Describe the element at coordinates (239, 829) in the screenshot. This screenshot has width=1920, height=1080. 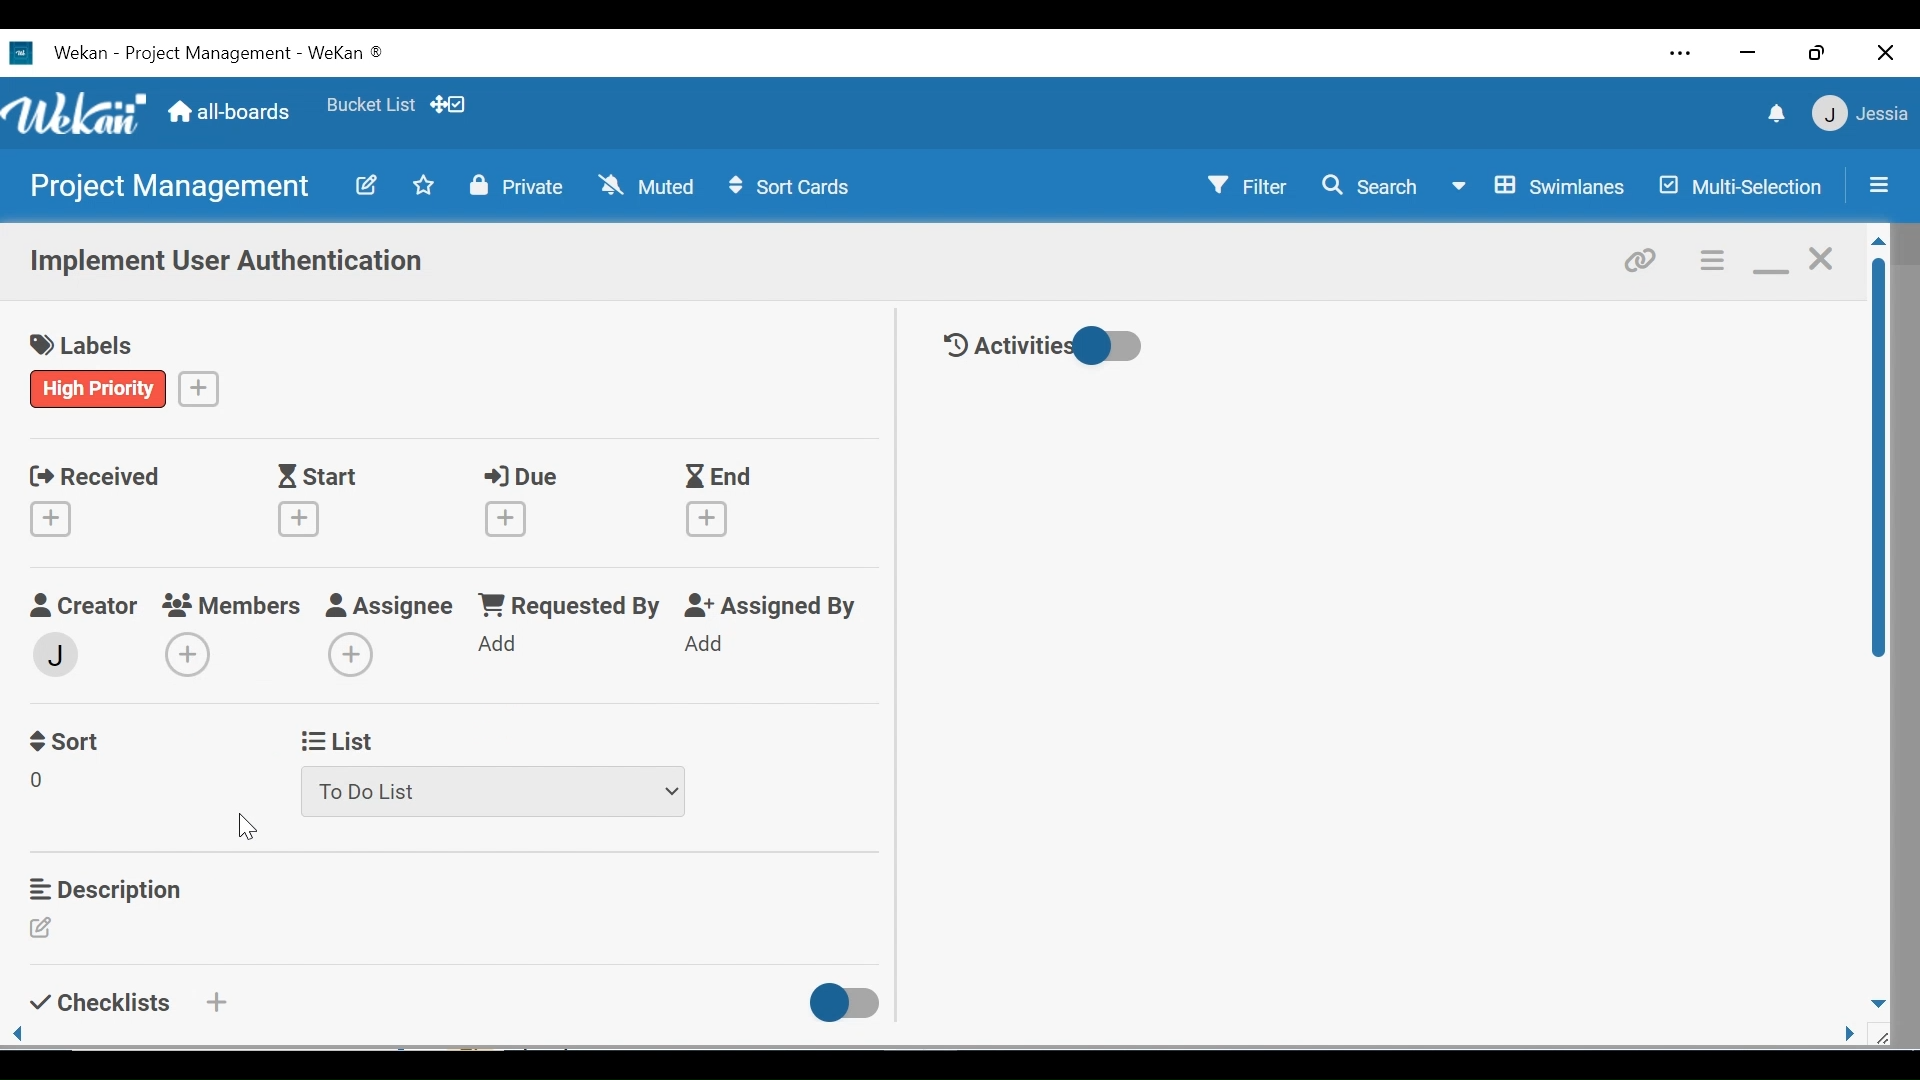
I see `cursor` at that location.